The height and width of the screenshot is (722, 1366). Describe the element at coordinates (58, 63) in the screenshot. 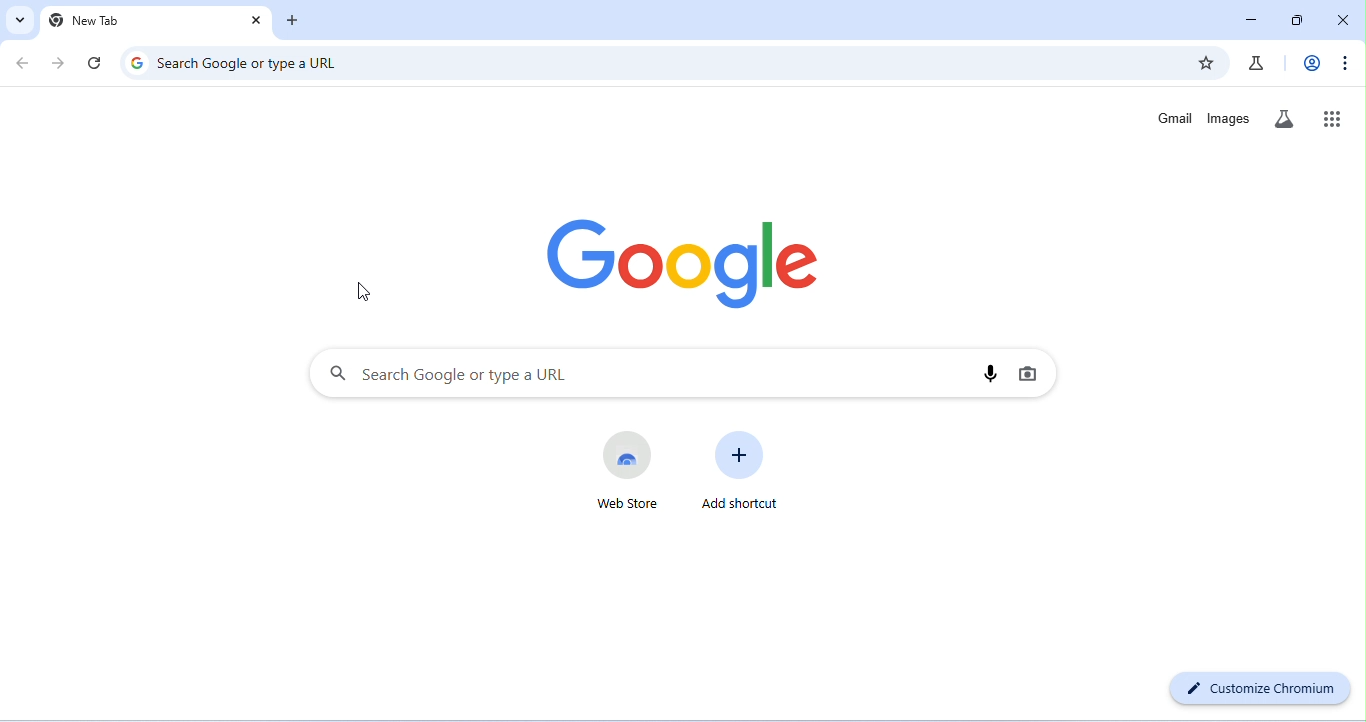

I see `go forward` at that location.